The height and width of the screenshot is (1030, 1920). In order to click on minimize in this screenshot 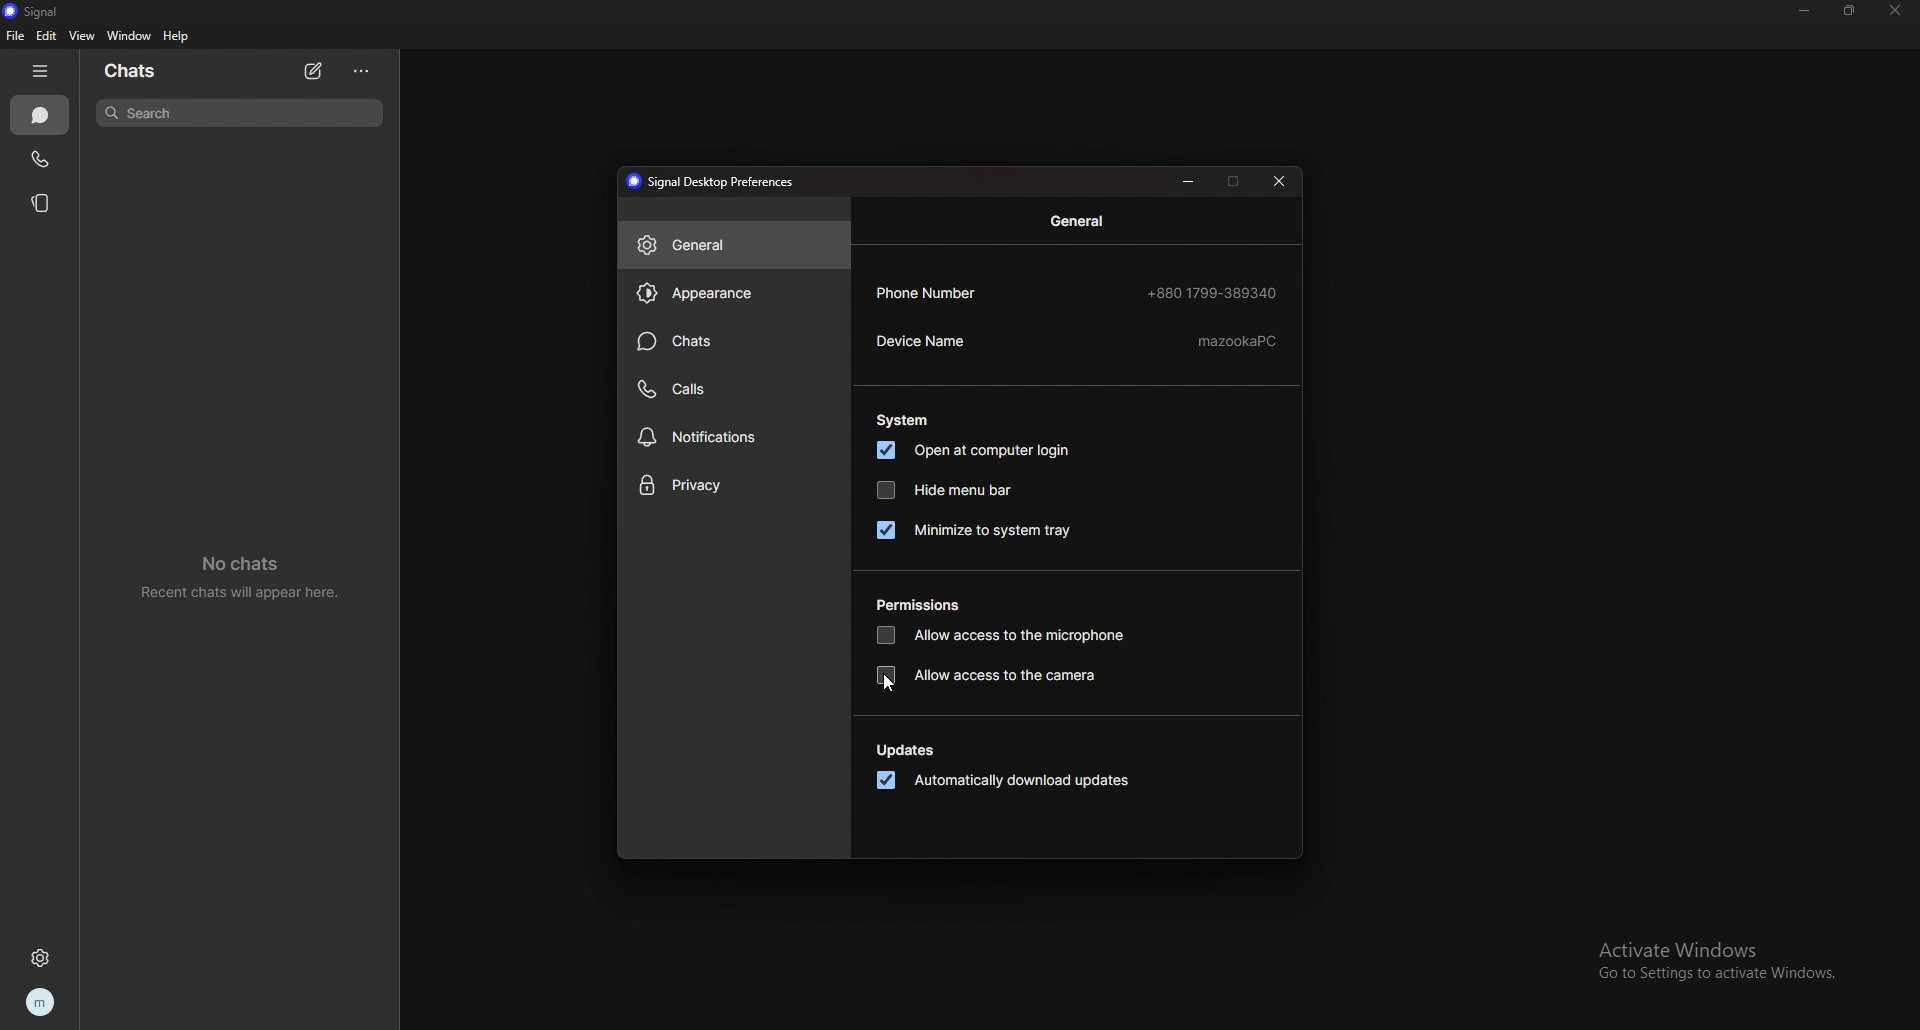, I will do `click(1188, 182)`.